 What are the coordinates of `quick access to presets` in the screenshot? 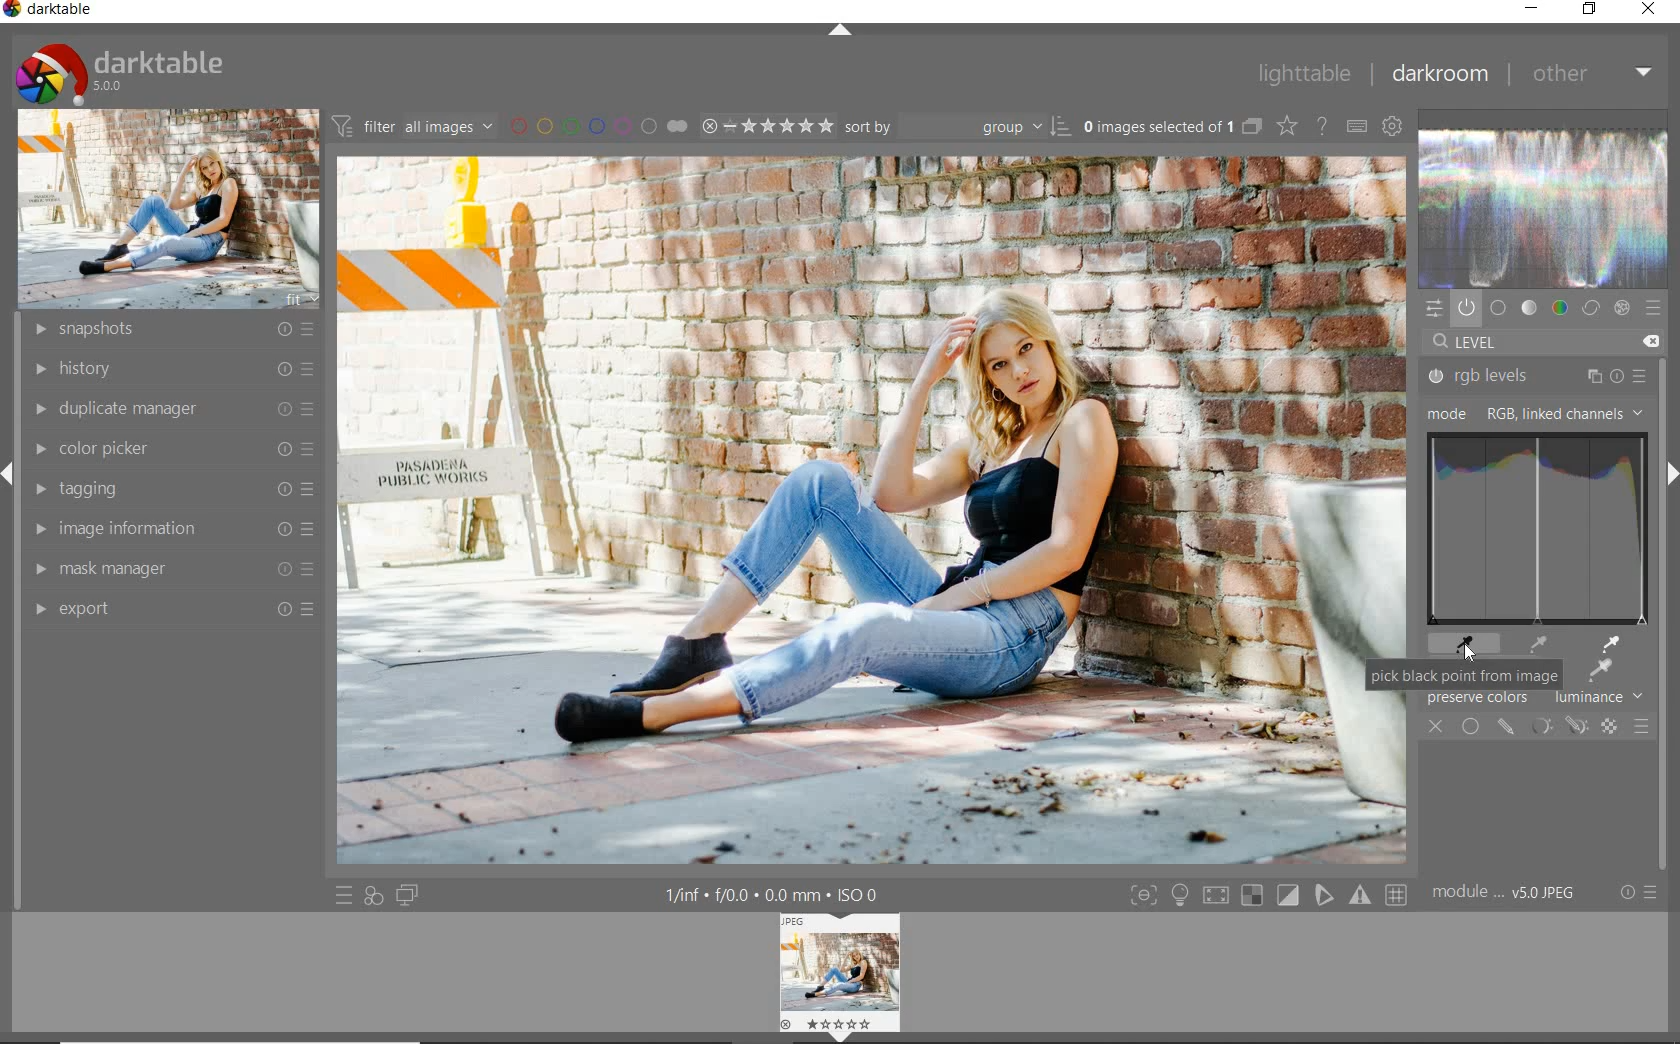 It's located at (345, 896).